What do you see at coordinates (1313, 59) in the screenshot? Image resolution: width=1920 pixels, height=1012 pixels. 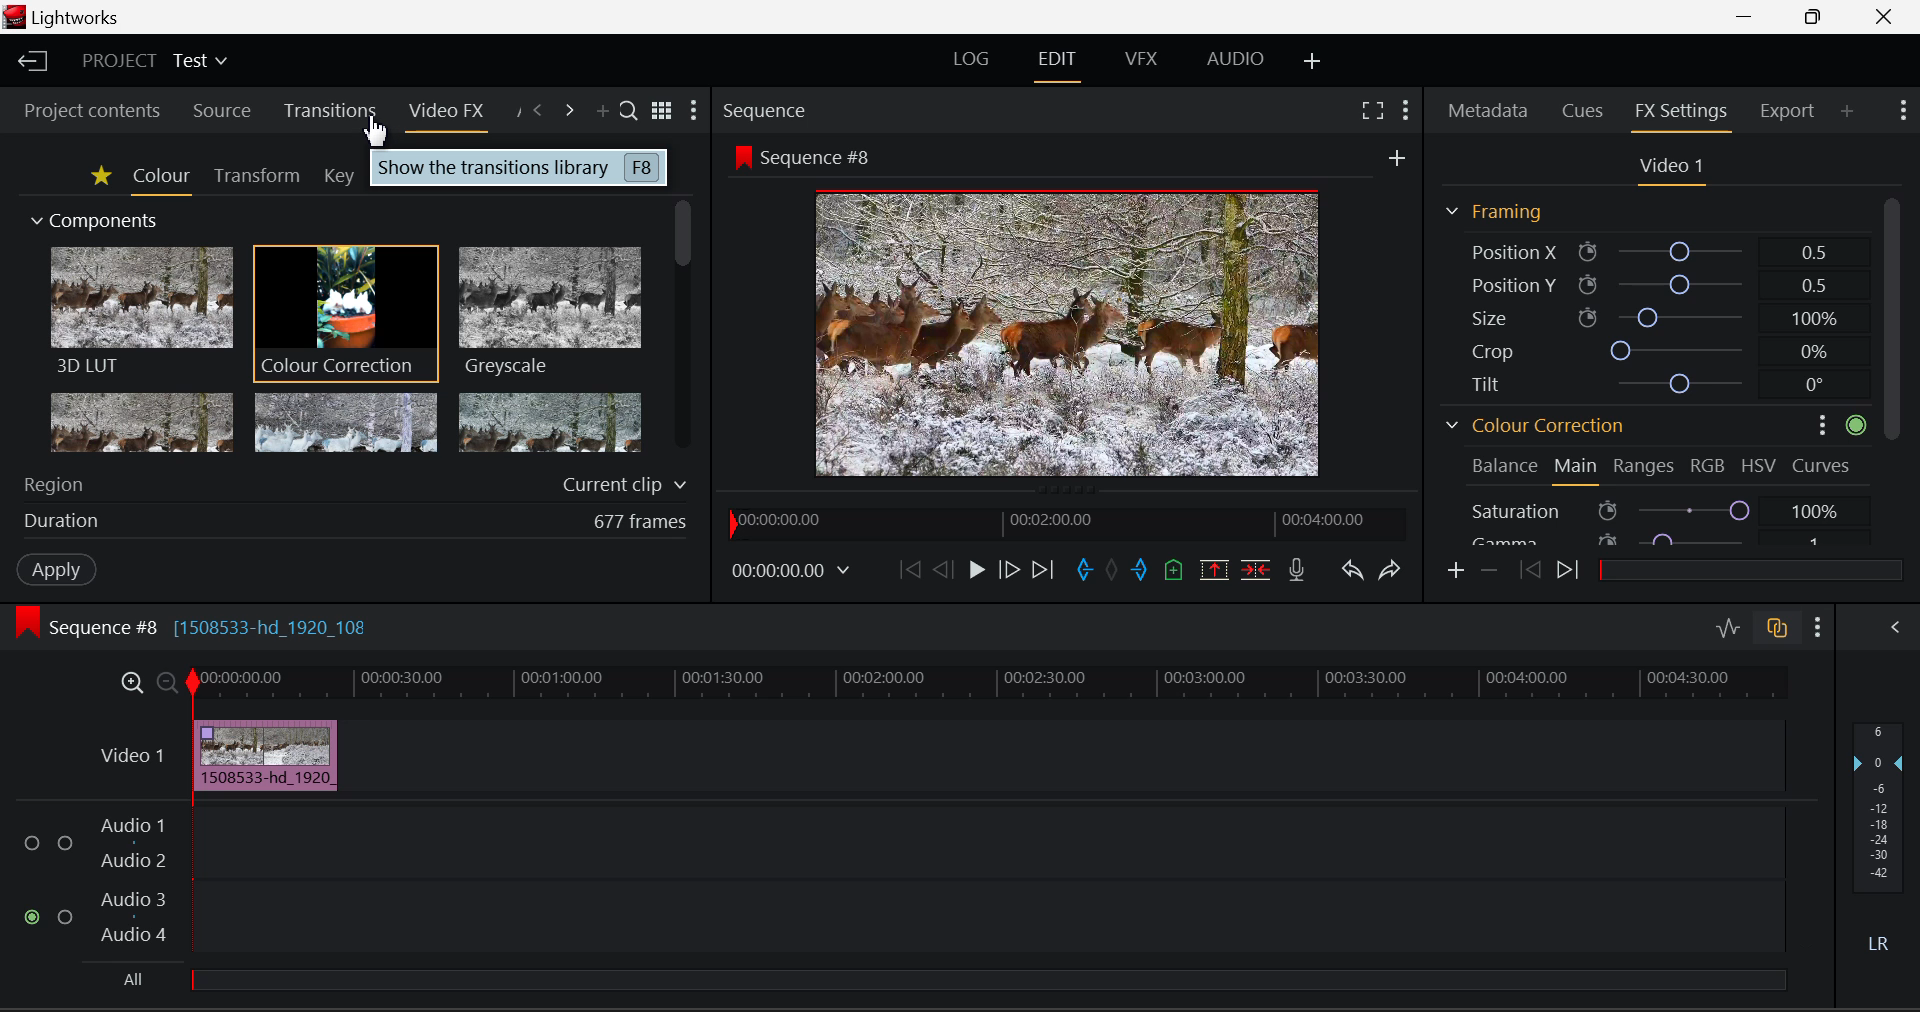 I see `Add Layout` at bounding box center [1313, 59].